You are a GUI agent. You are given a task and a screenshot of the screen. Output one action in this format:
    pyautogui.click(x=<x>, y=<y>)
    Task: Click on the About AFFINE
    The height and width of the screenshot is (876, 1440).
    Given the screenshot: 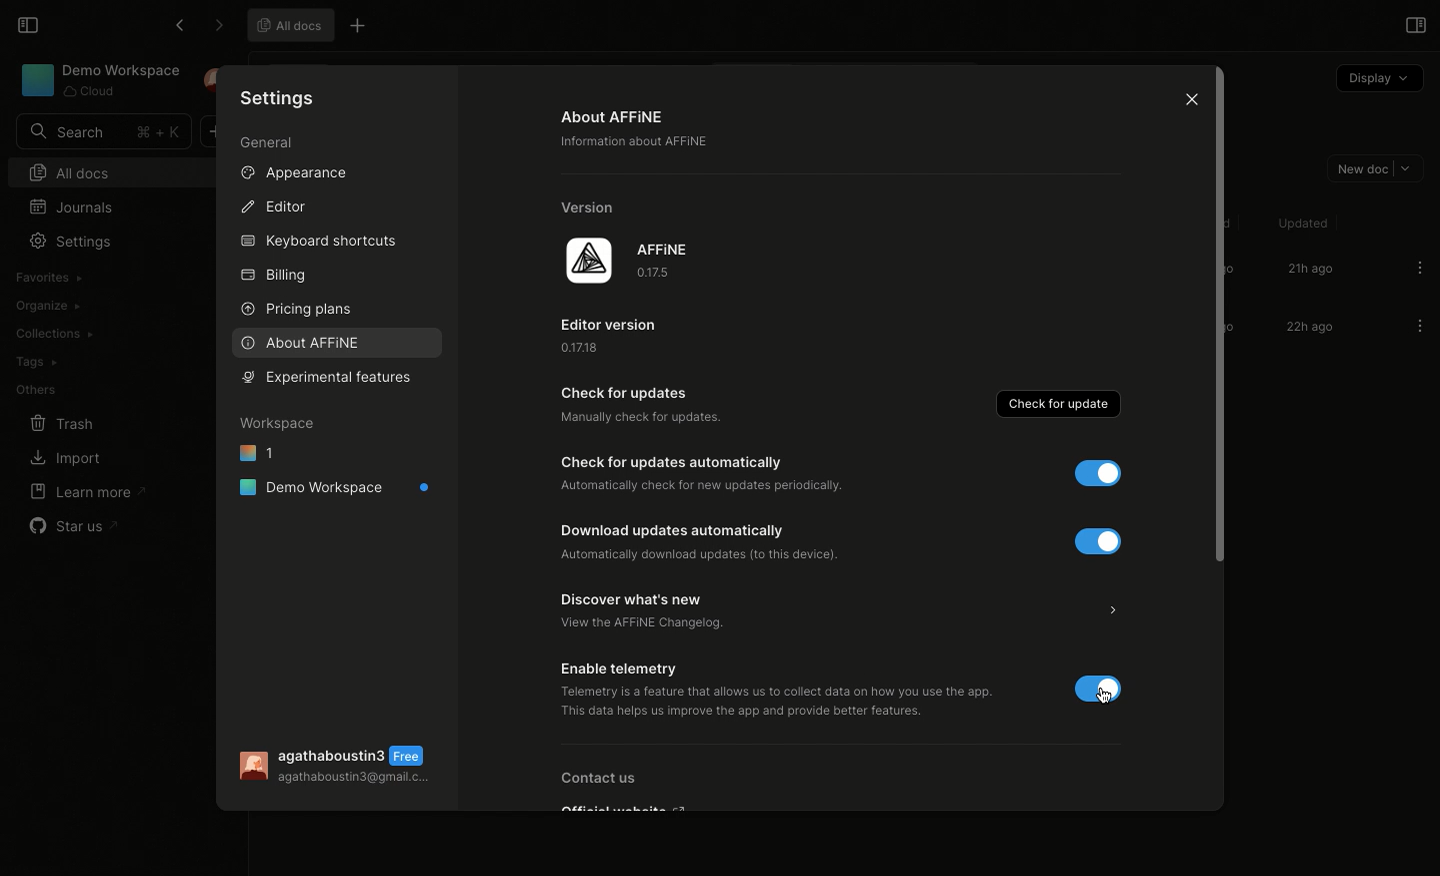 What is the action you would take?
    pyautogui.click(x=642, y=133)
    